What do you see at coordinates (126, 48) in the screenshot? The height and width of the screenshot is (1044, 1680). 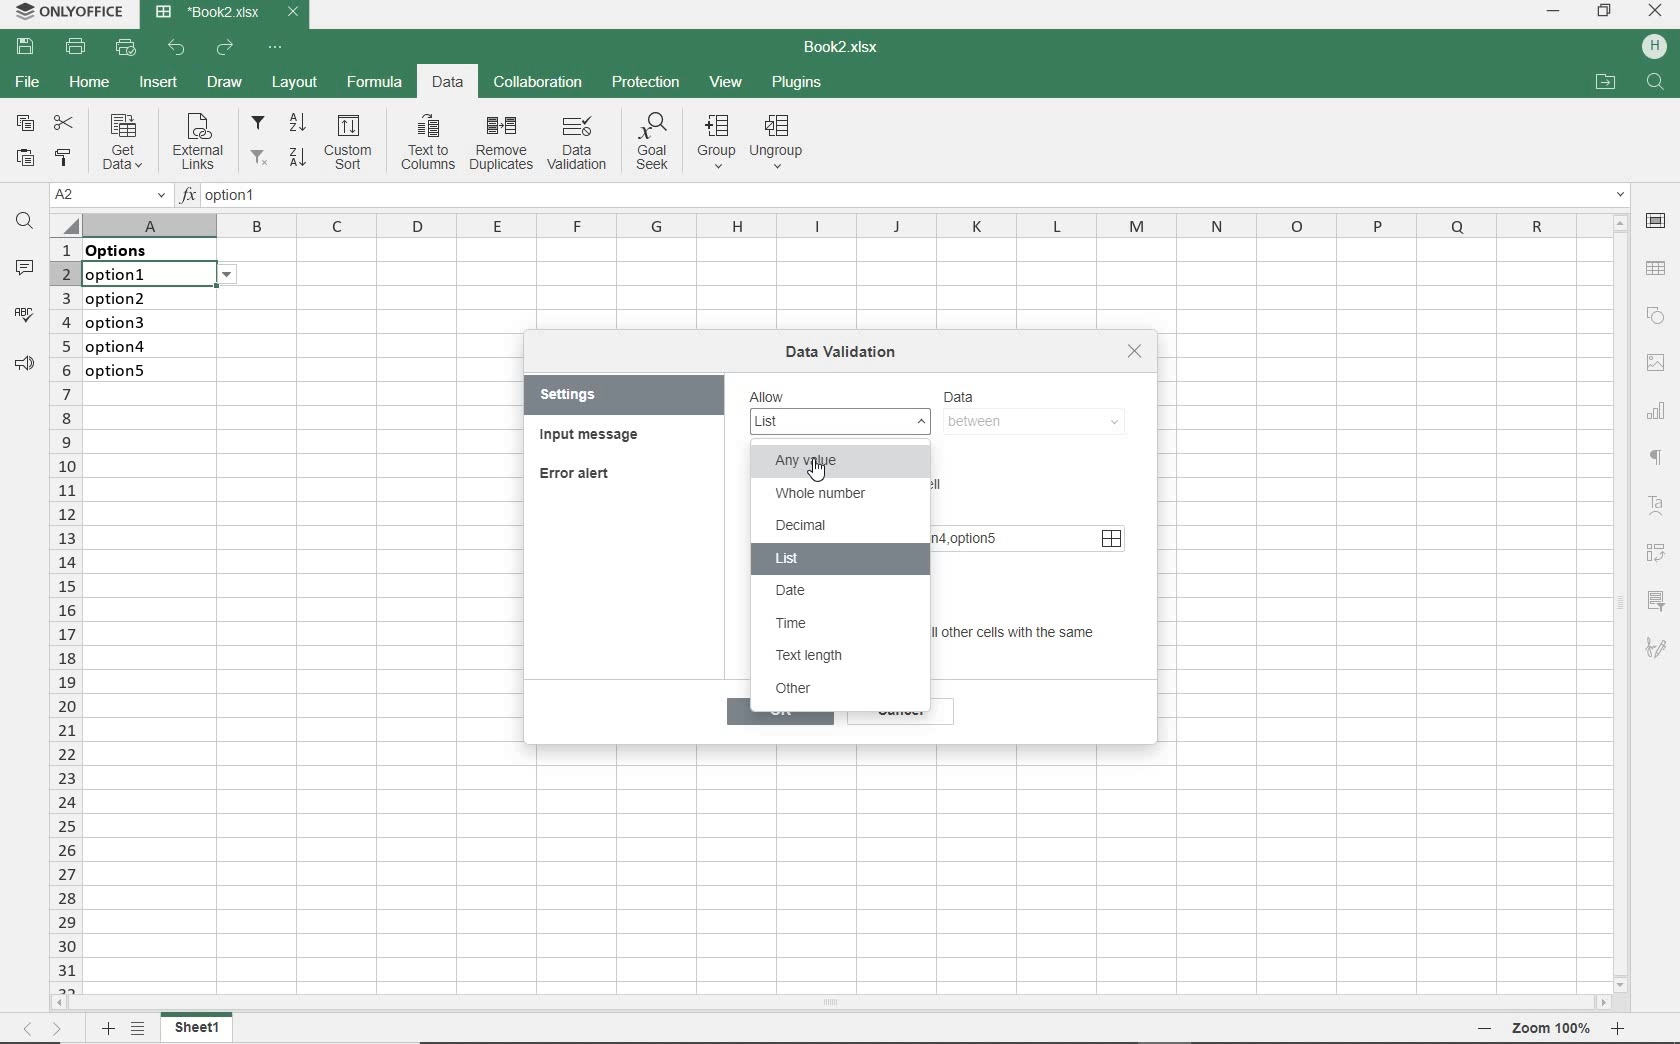 I see `QUICK PRINT` at bounding box center [126, 48].